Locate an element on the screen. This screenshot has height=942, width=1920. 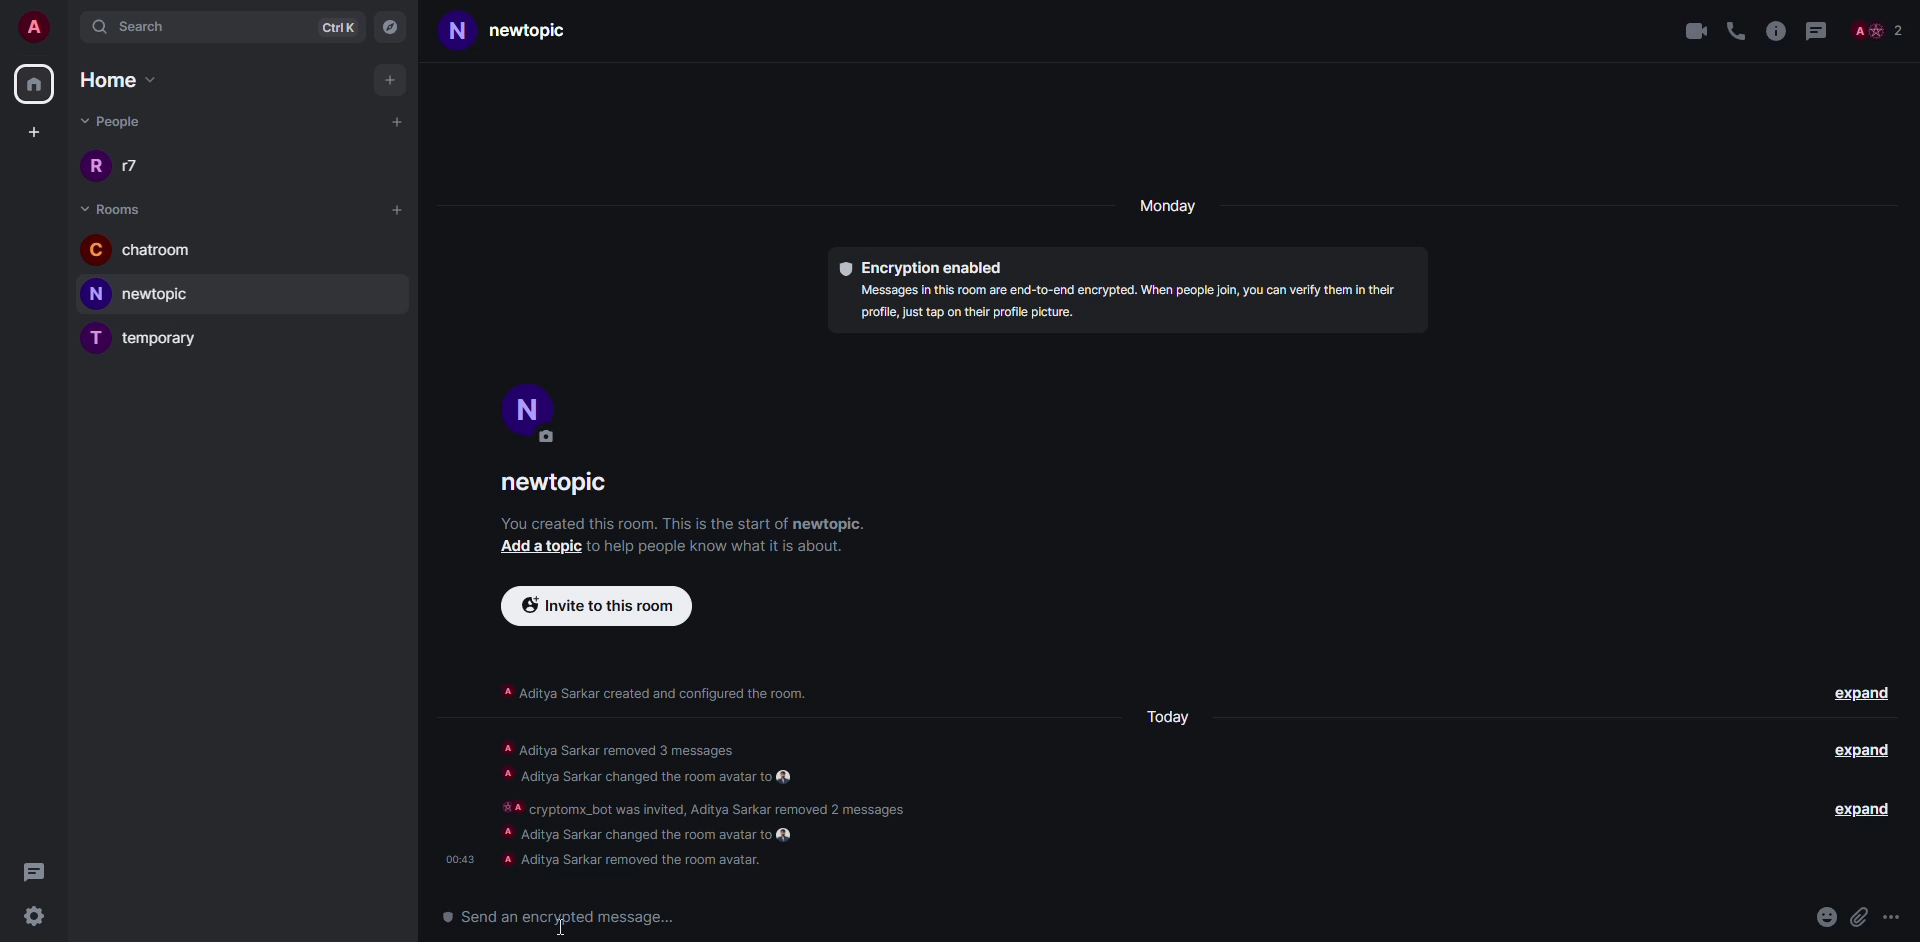
encryption enabled is located at coordinates (920, 262).